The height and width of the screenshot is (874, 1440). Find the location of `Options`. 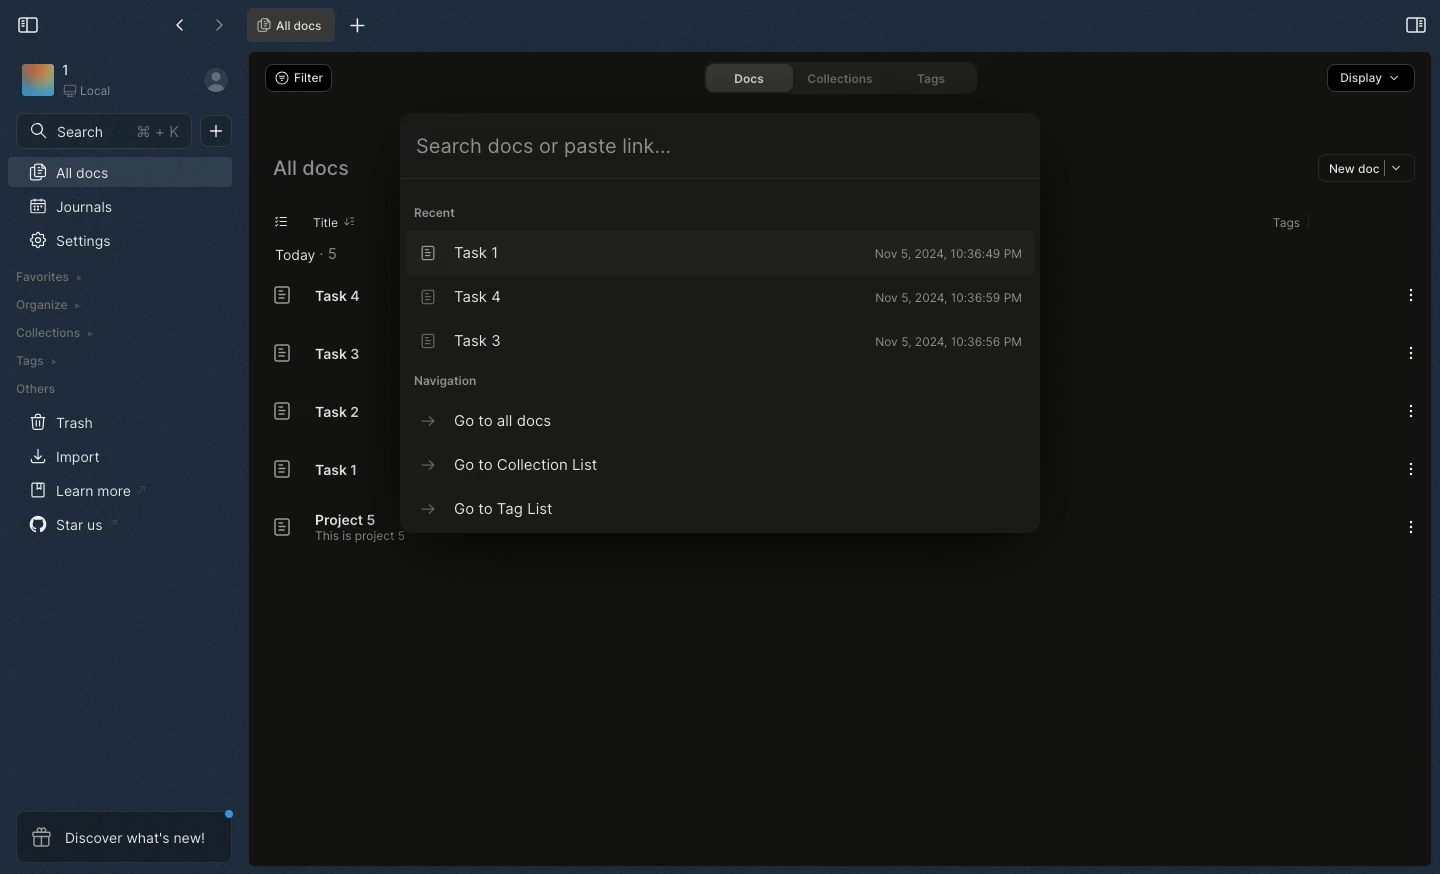

Options is located at coordinates (1414, 467).